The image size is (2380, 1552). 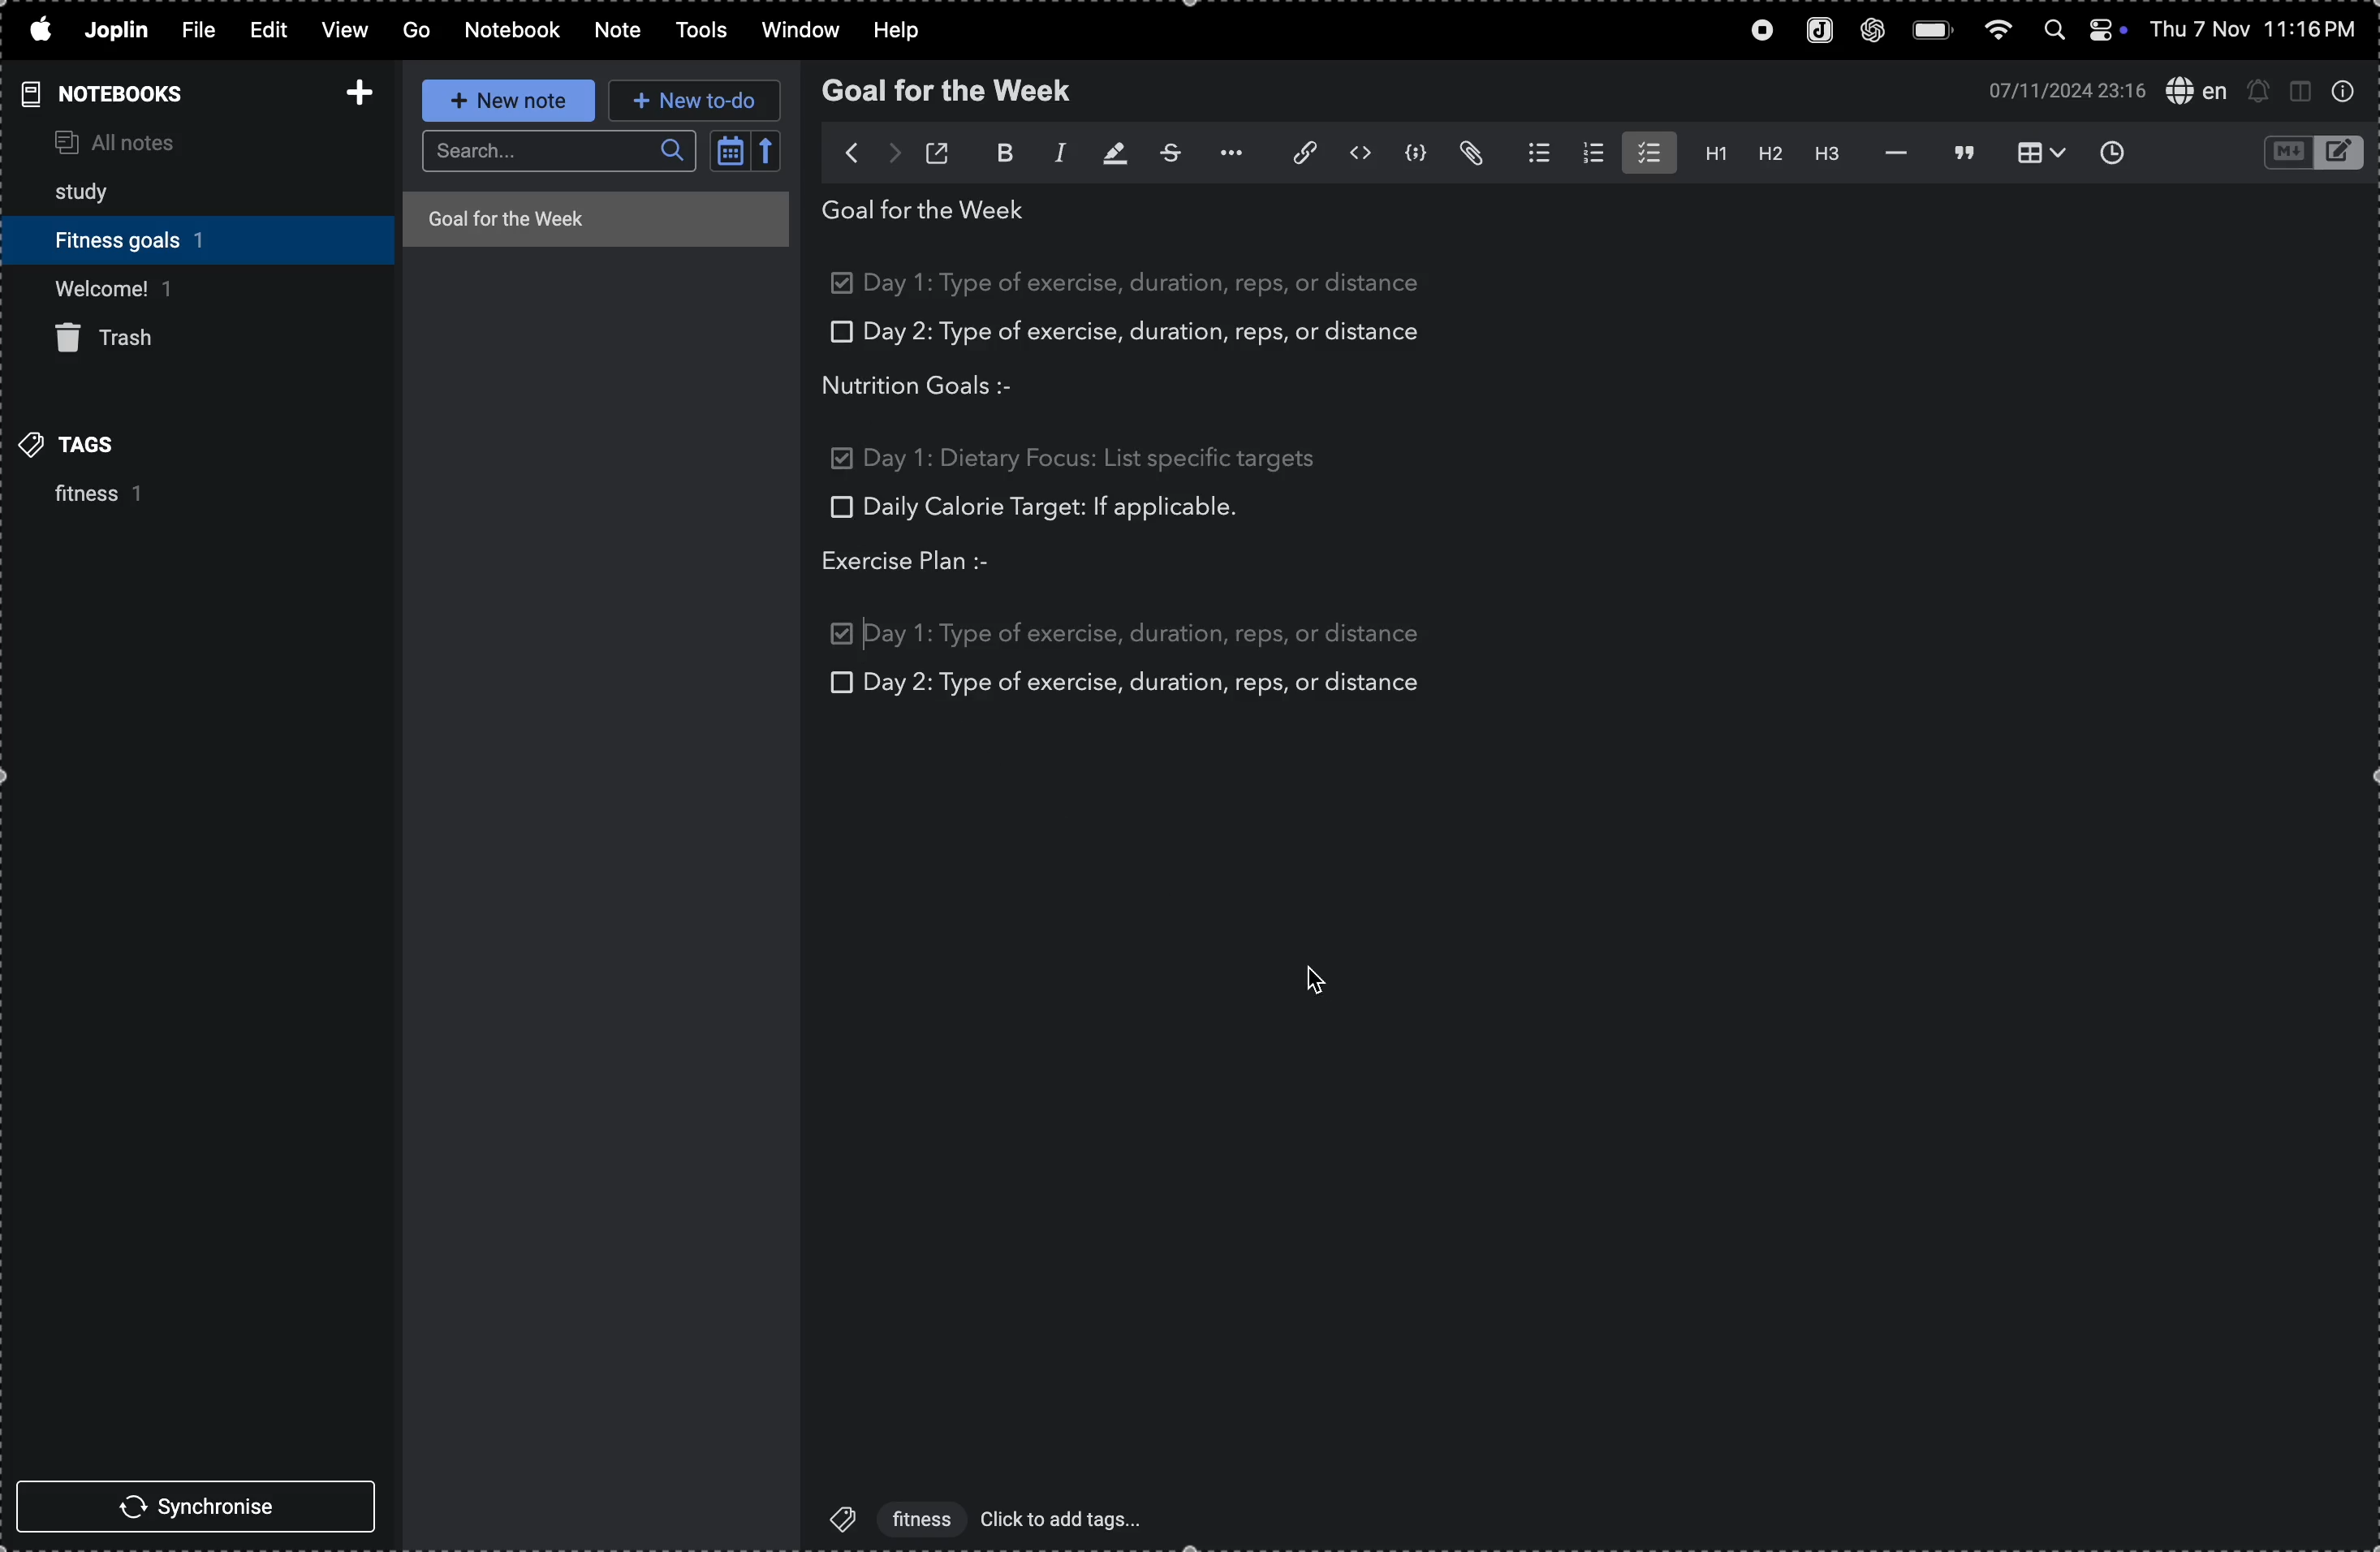 I want to click on  day 1: type of exercise, duration, reps, or distance, so click(x=1155, y=283).